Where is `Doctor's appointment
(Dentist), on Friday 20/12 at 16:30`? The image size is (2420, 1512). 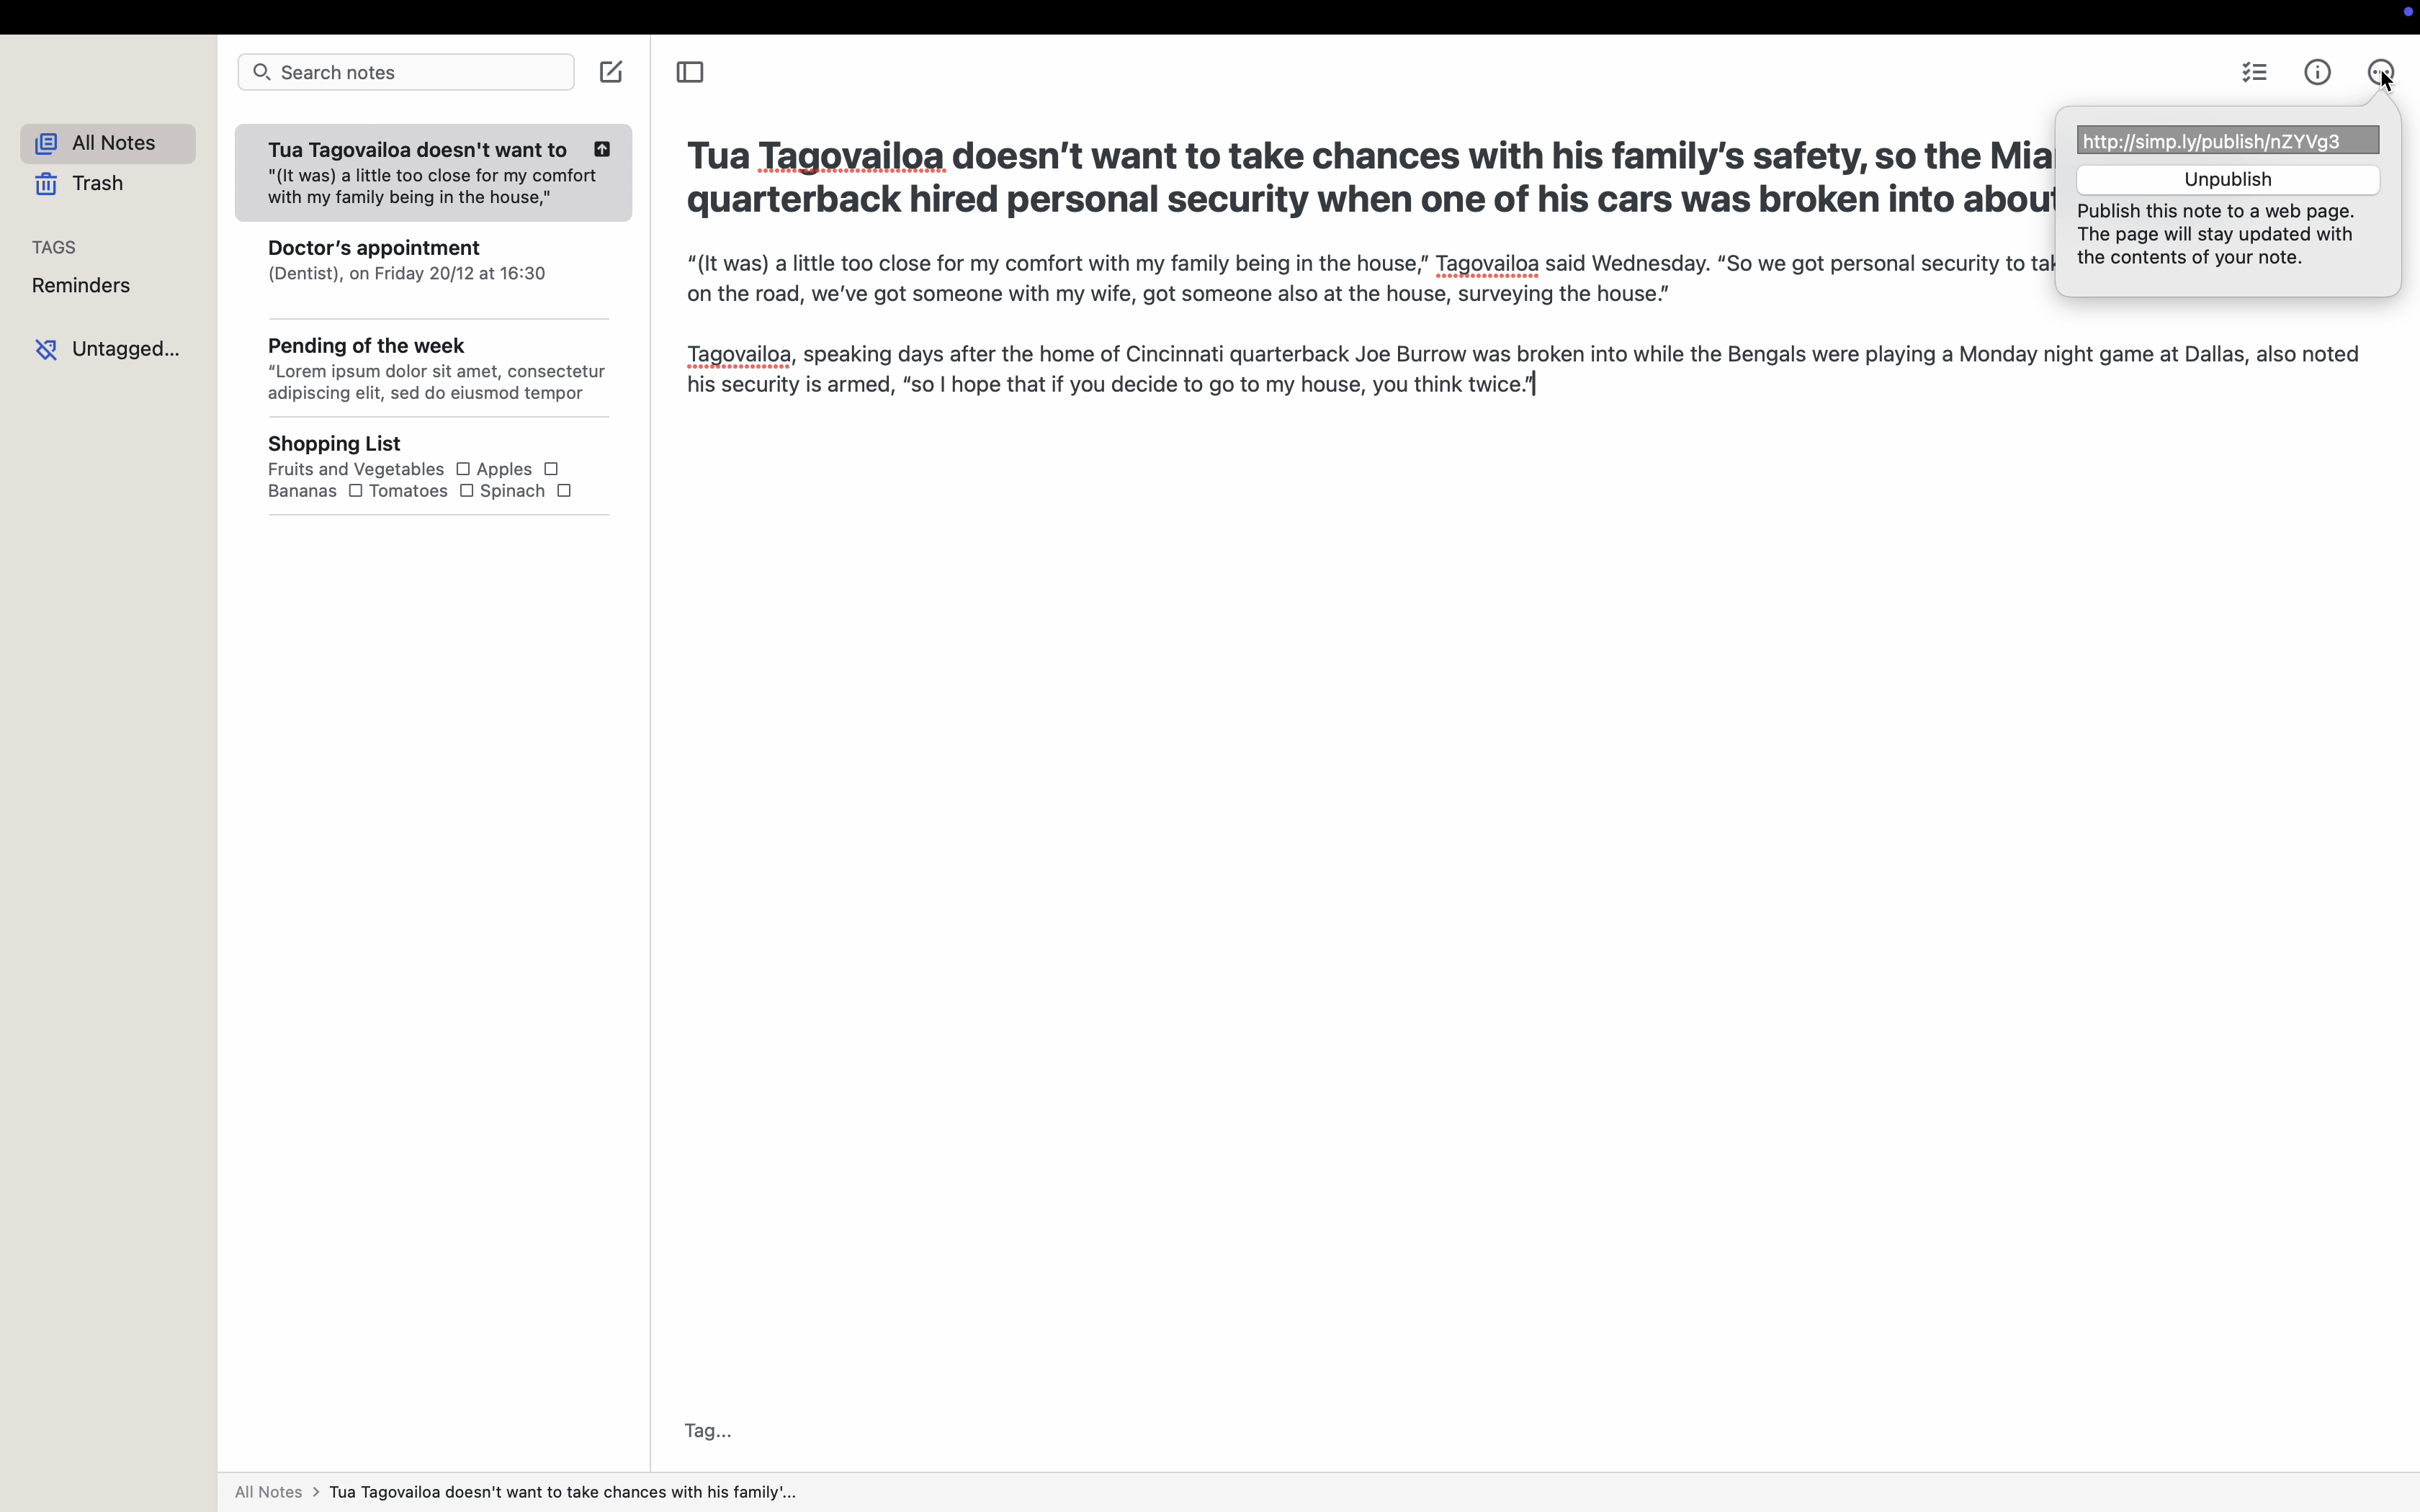
Doctor's appointment
(Dentist), on Friday 20/12 at 16:30 is located at coordinates (437, 271).